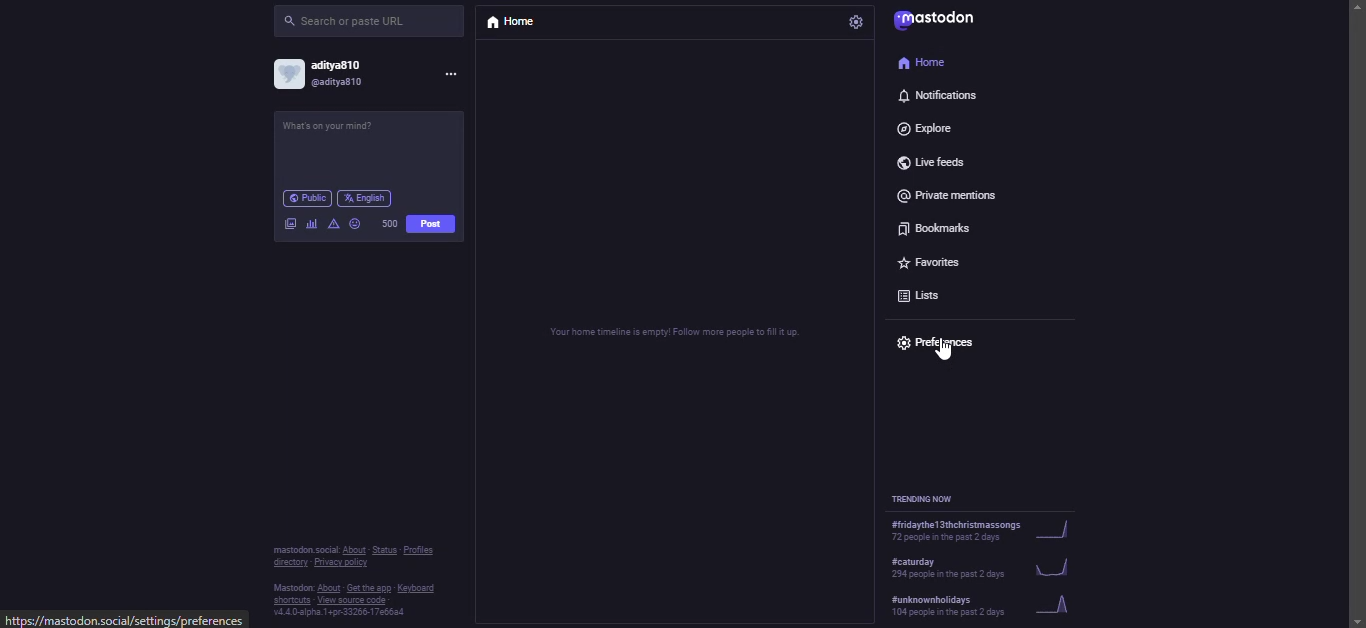  What do you see at coordinates (938, 96) in the screenshot?
I see `notifications` at bounding box center [938, 96].